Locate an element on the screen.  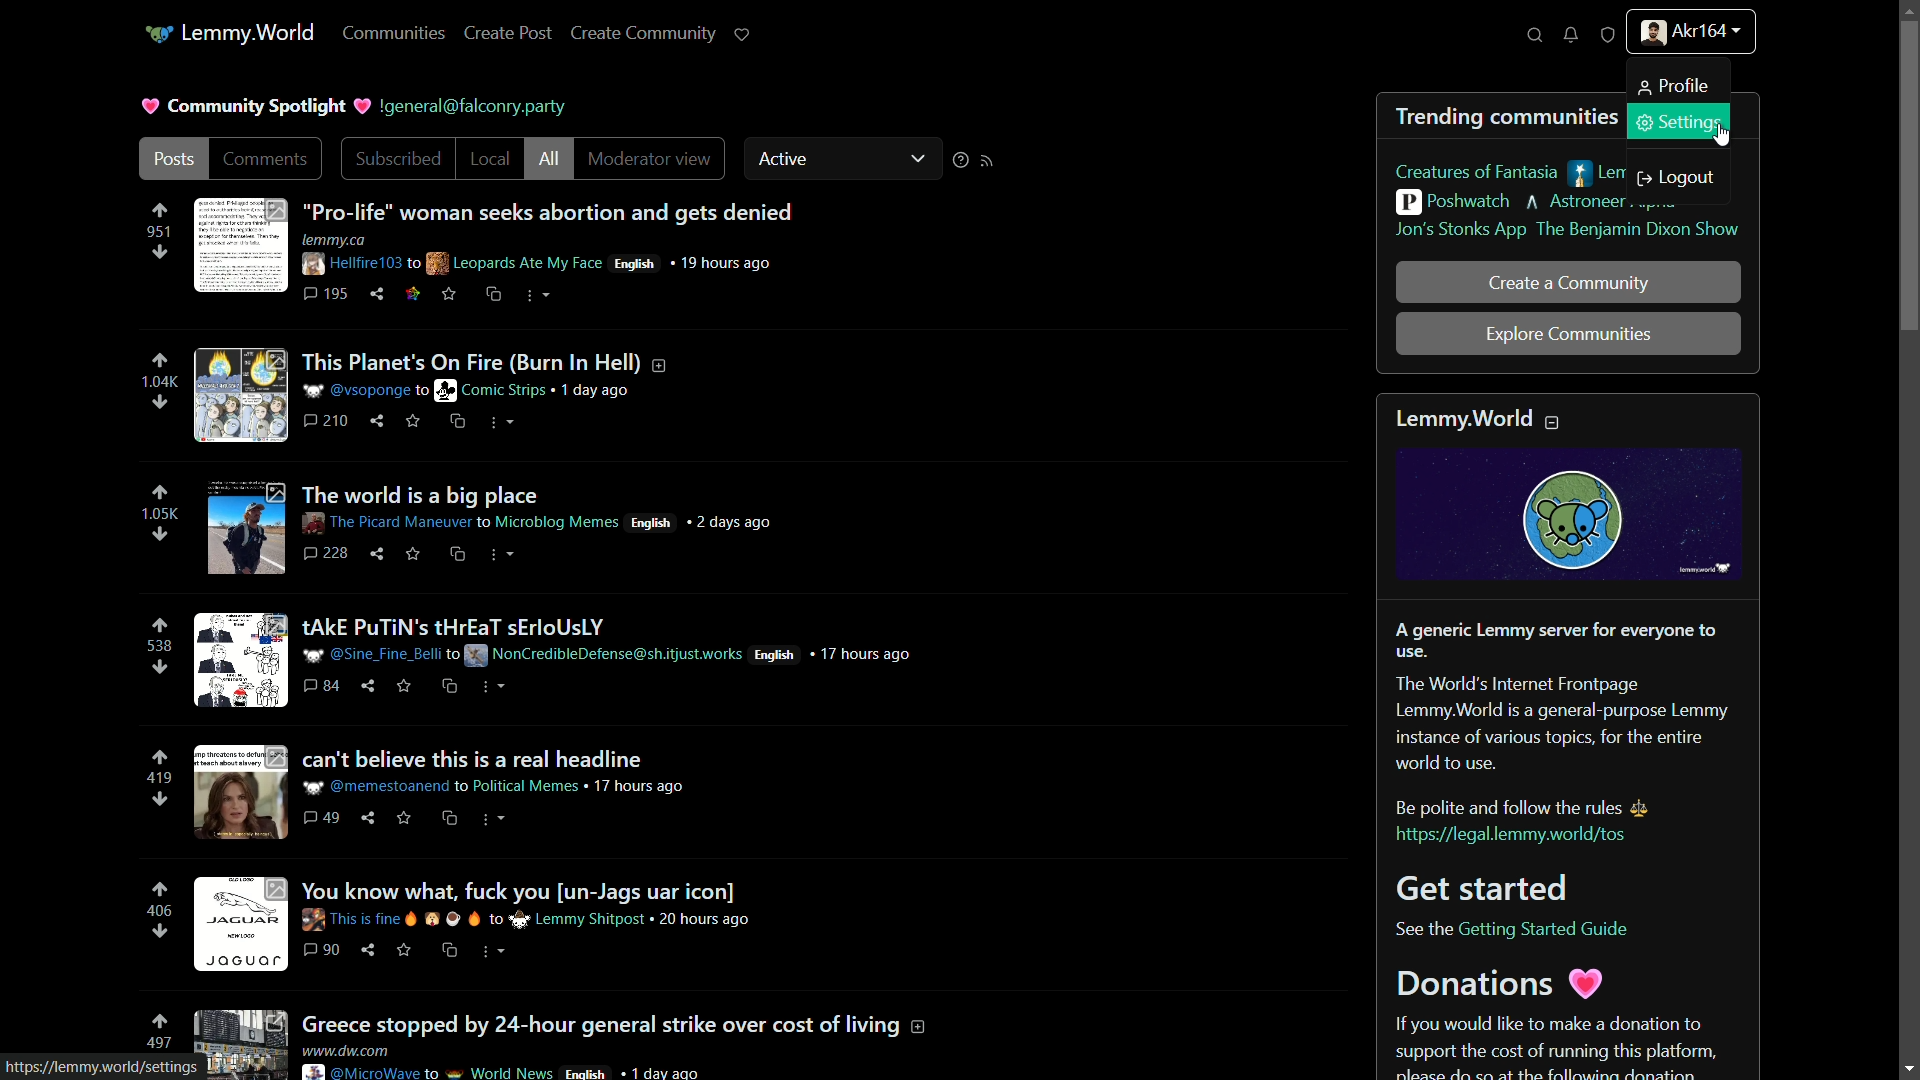
number of votes is located at coordinates (159, 513).